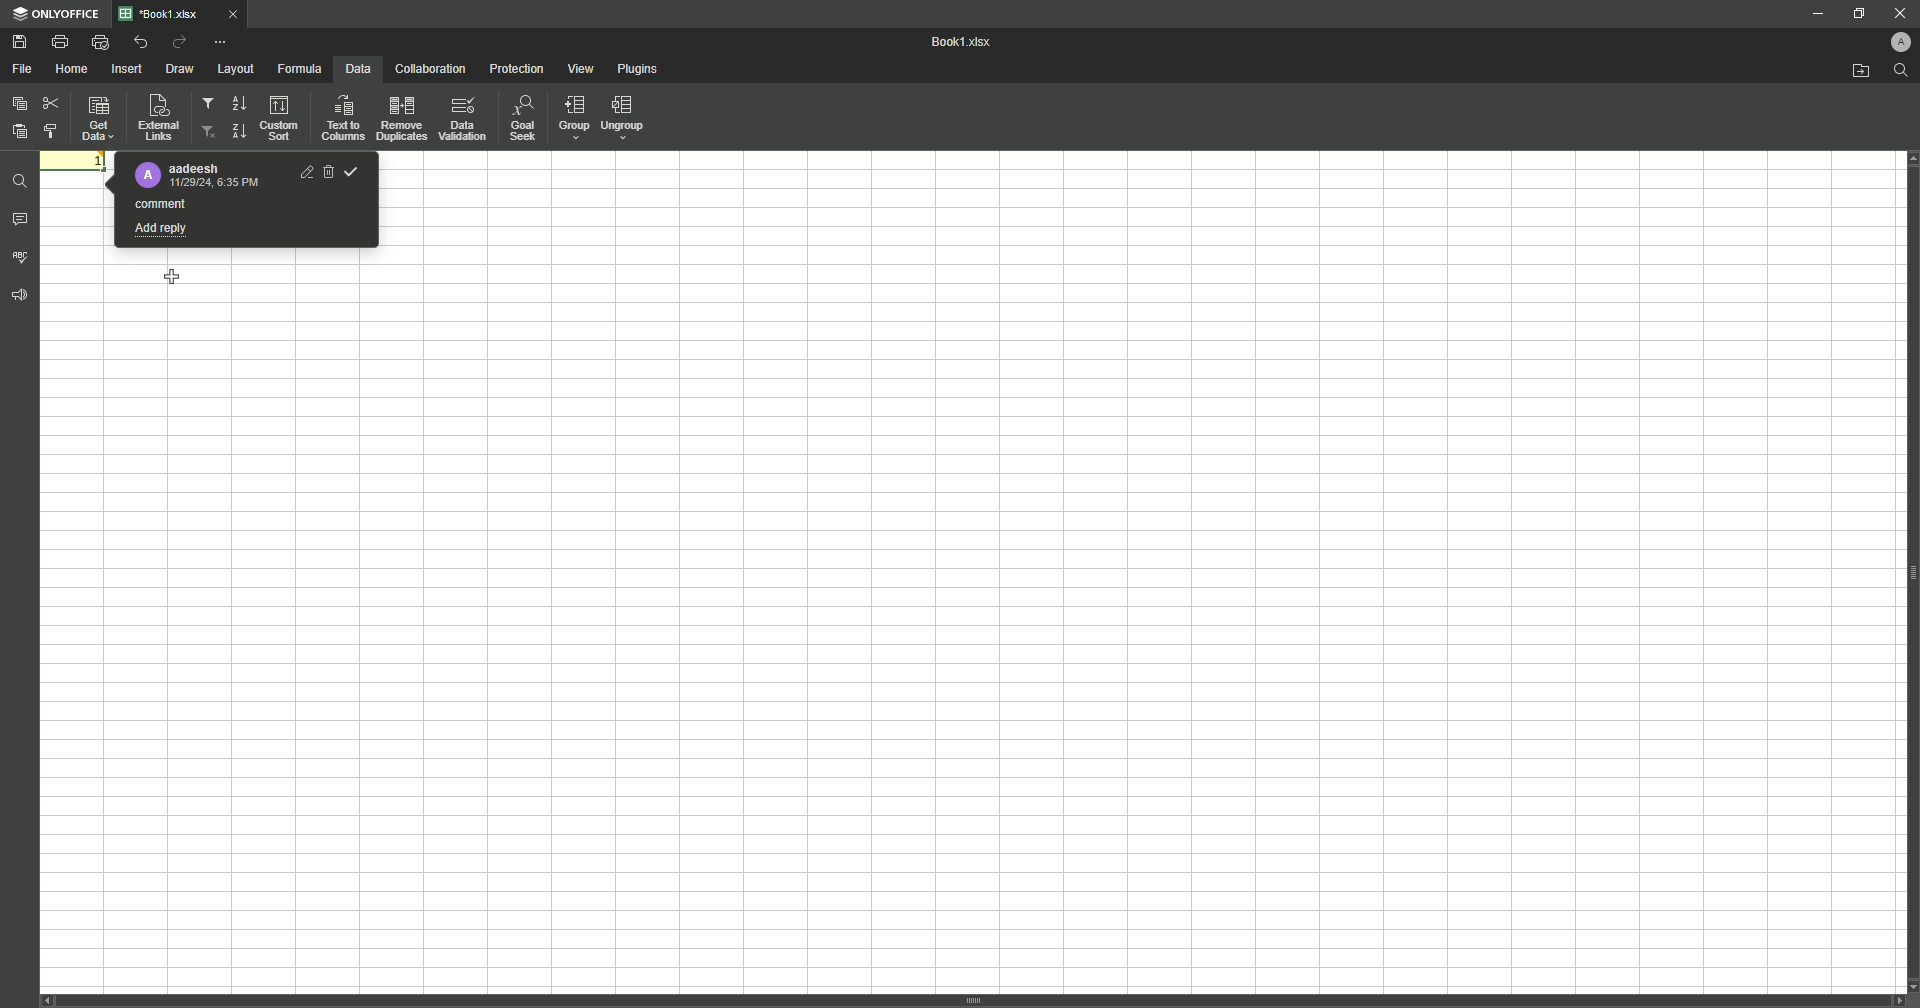 Image resolution: width=1920 pixels, height=1008 pixels. What do you see at coordinates (328, 172) in the screenshot?
I see `Delete` at bounding box center [328, 172].